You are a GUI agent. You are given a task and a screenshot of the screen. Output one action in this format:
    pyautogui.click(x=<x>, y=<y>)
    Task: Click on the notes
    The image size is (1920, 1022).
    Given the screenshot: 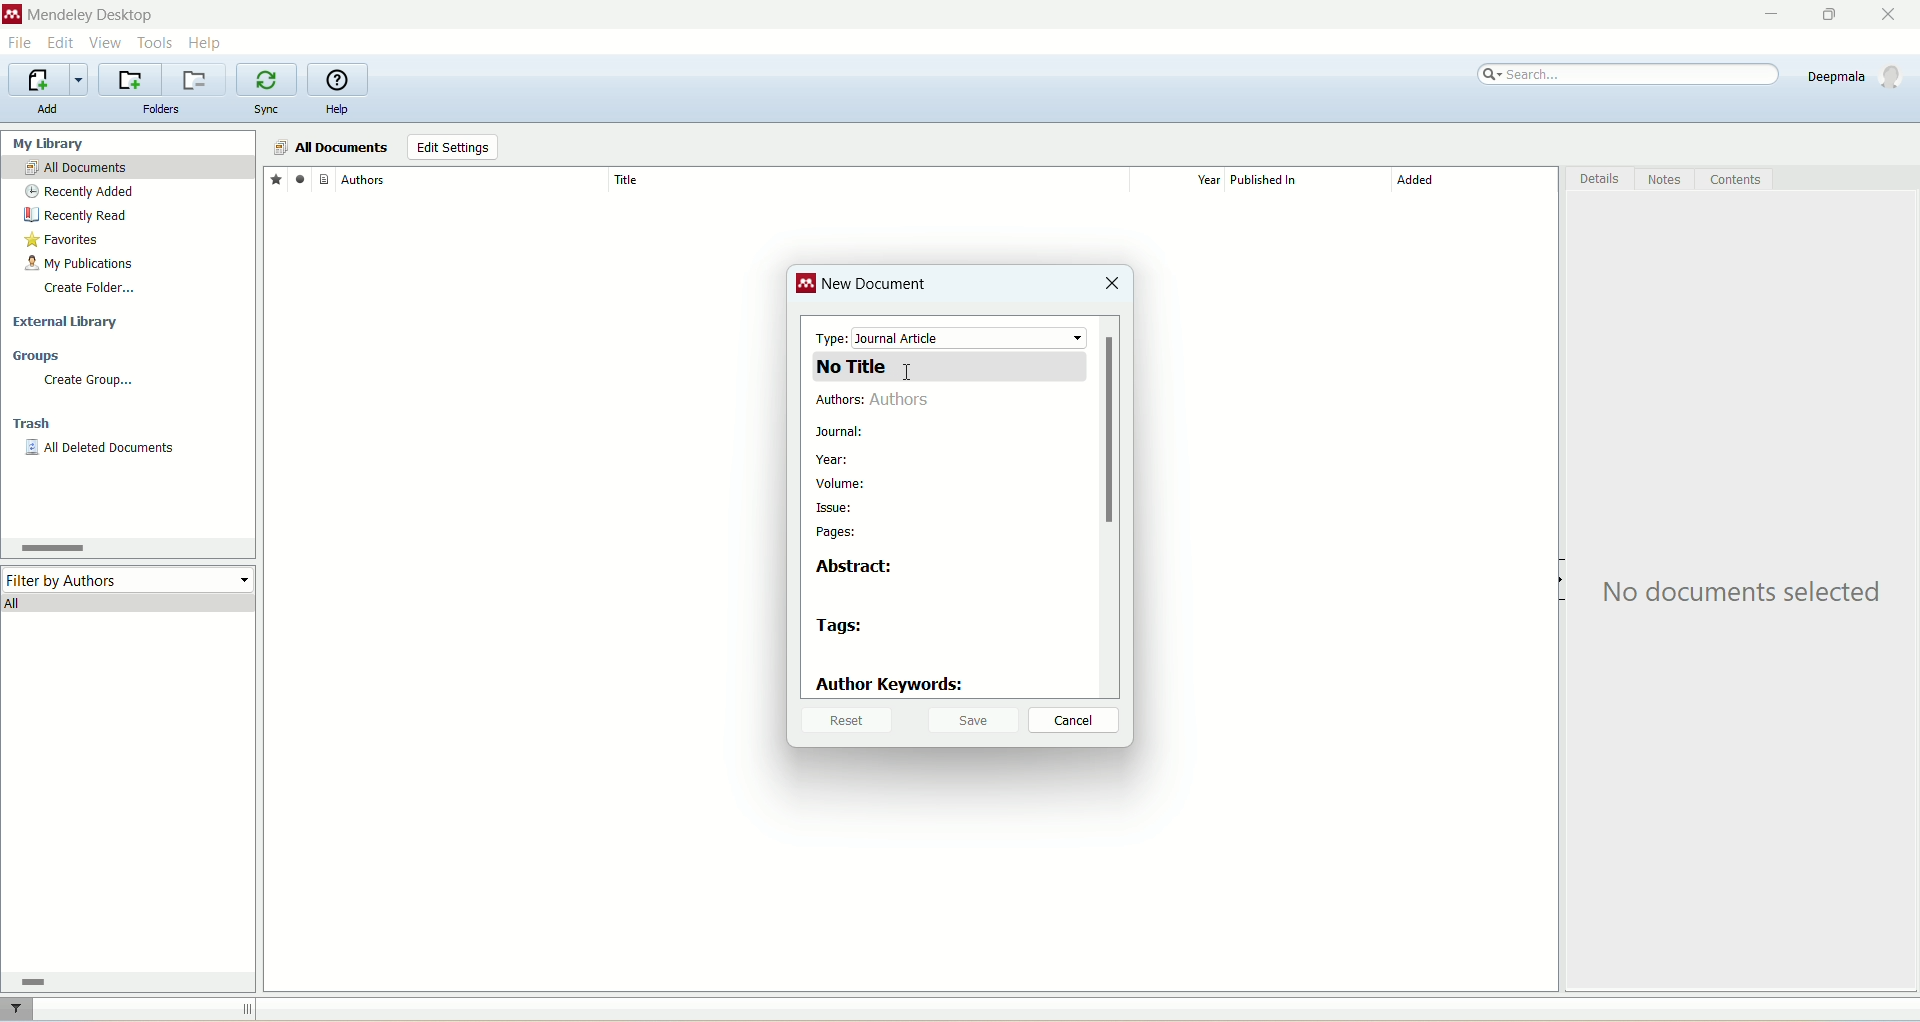 What is the action you would take?
    pyautogui.click(x=1667, y=180)
    